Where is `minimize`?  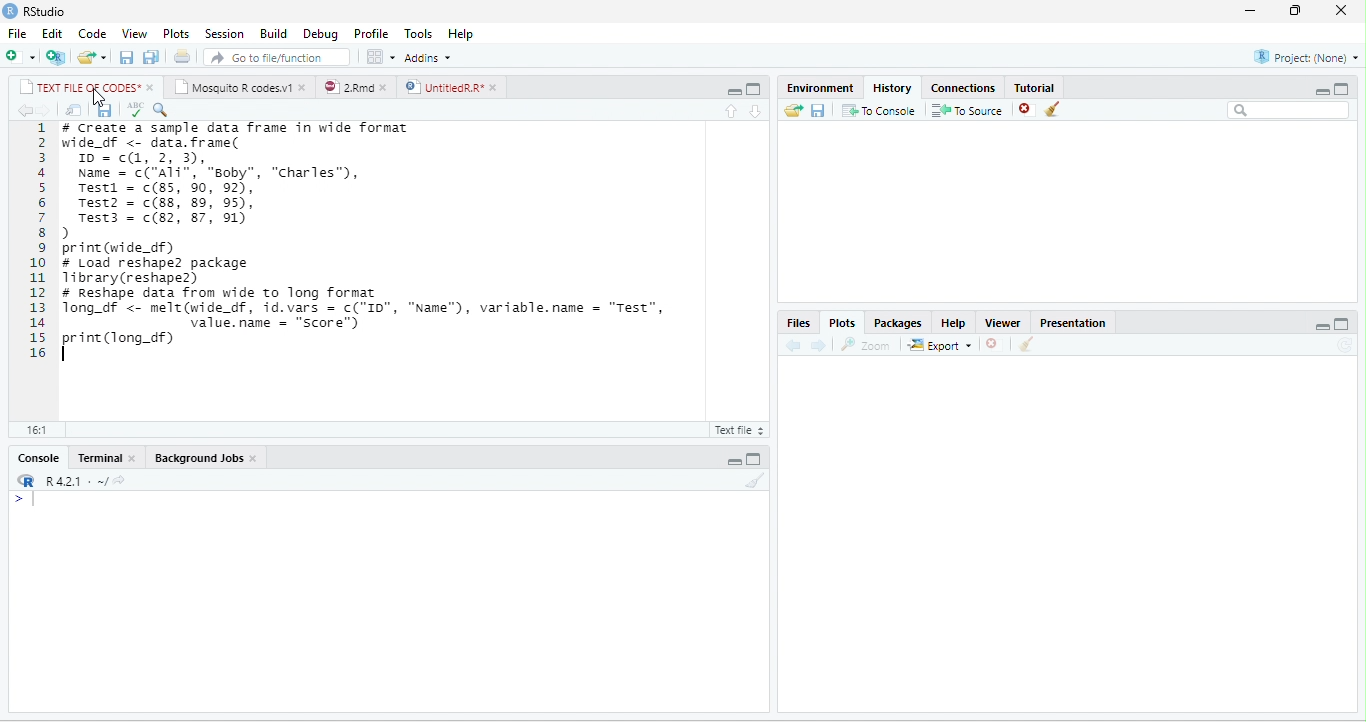 minimize is located at coordinates (1322, 326).